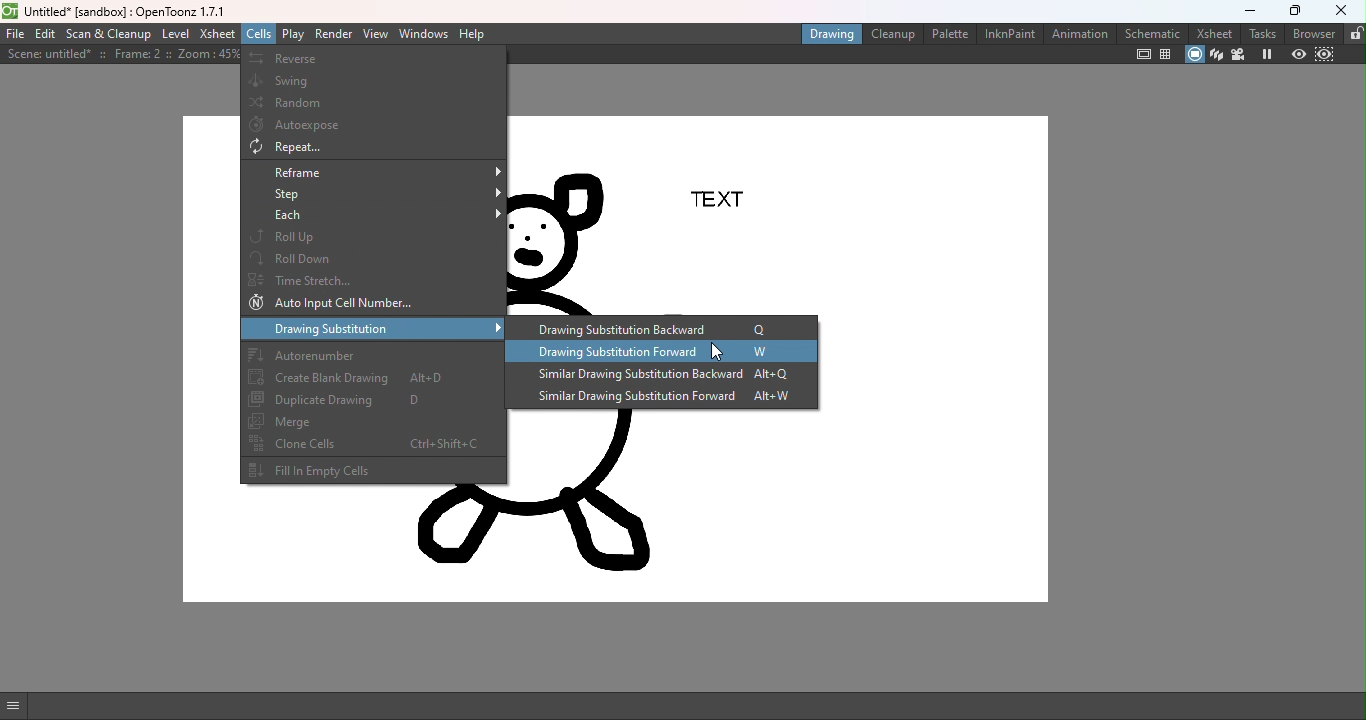 The image size is (1366, 720). Describe the element at coordinates (1290, 11) in the screenshot. I see `maximize` at that location.